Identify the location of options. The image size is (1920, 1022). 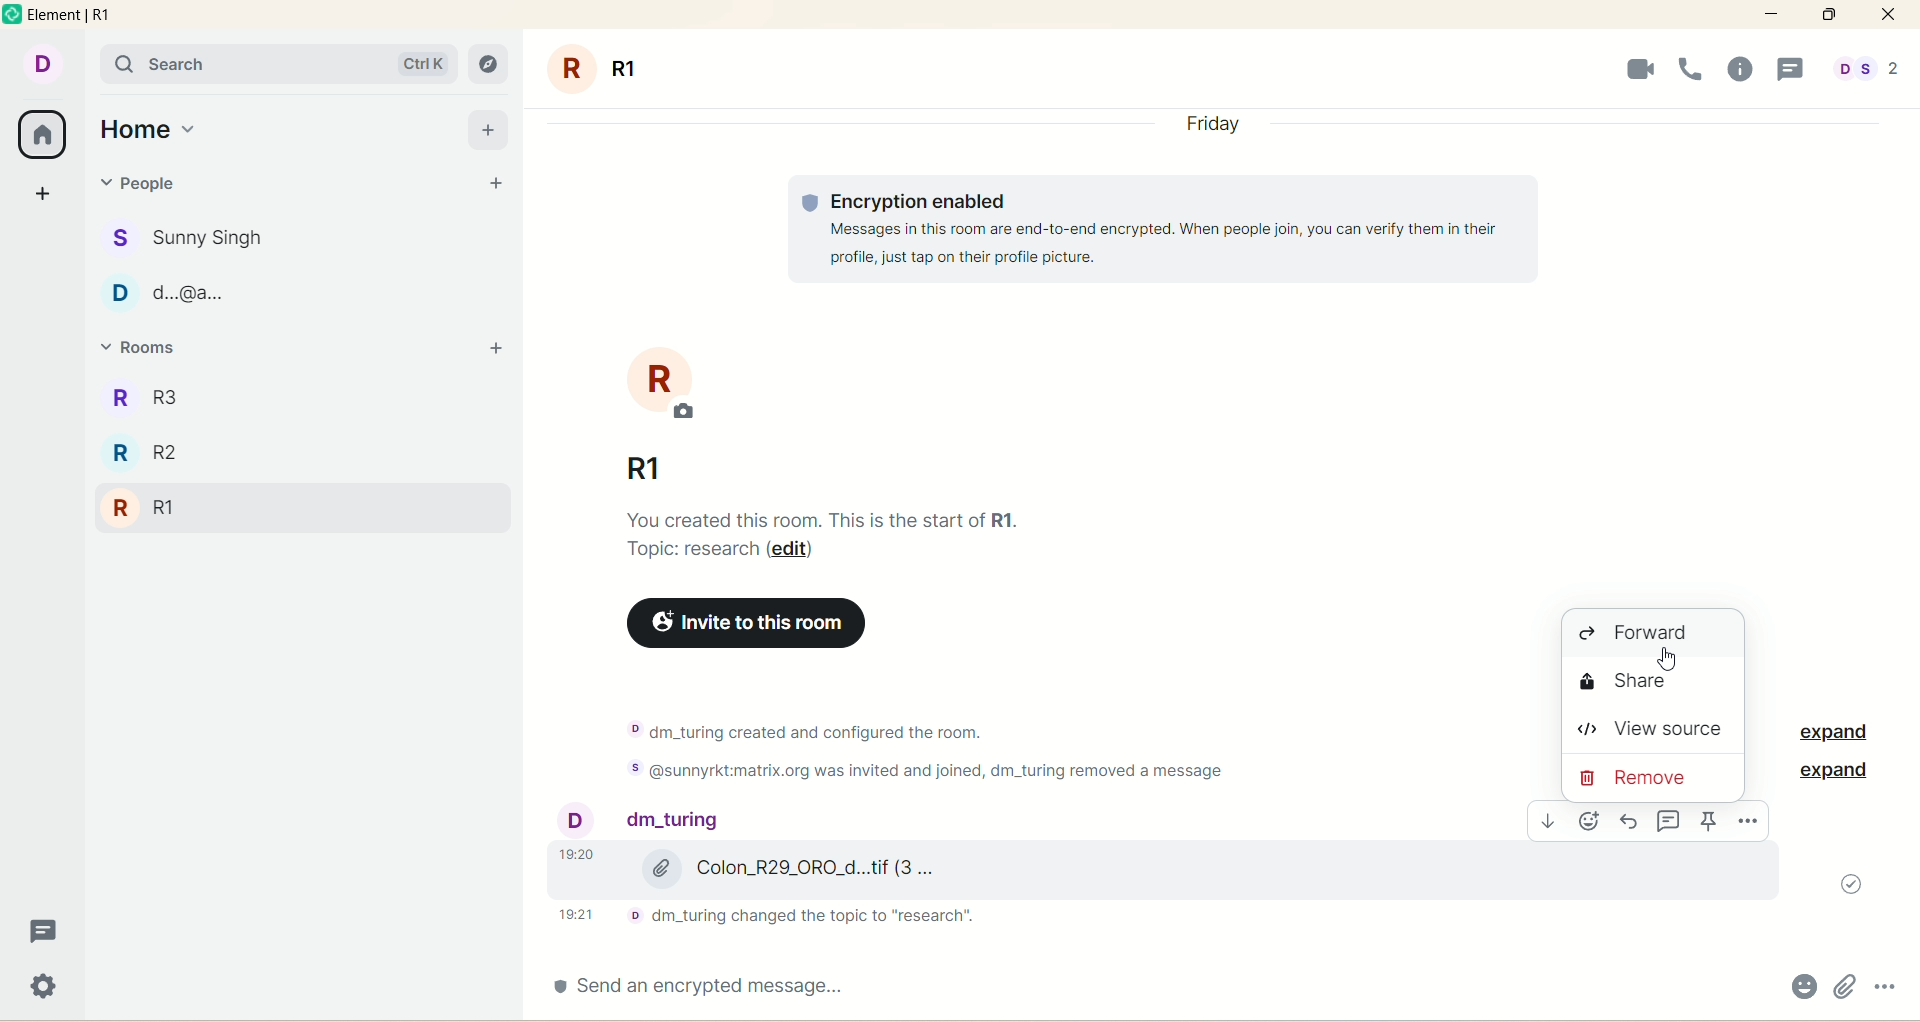
(1888, 982).